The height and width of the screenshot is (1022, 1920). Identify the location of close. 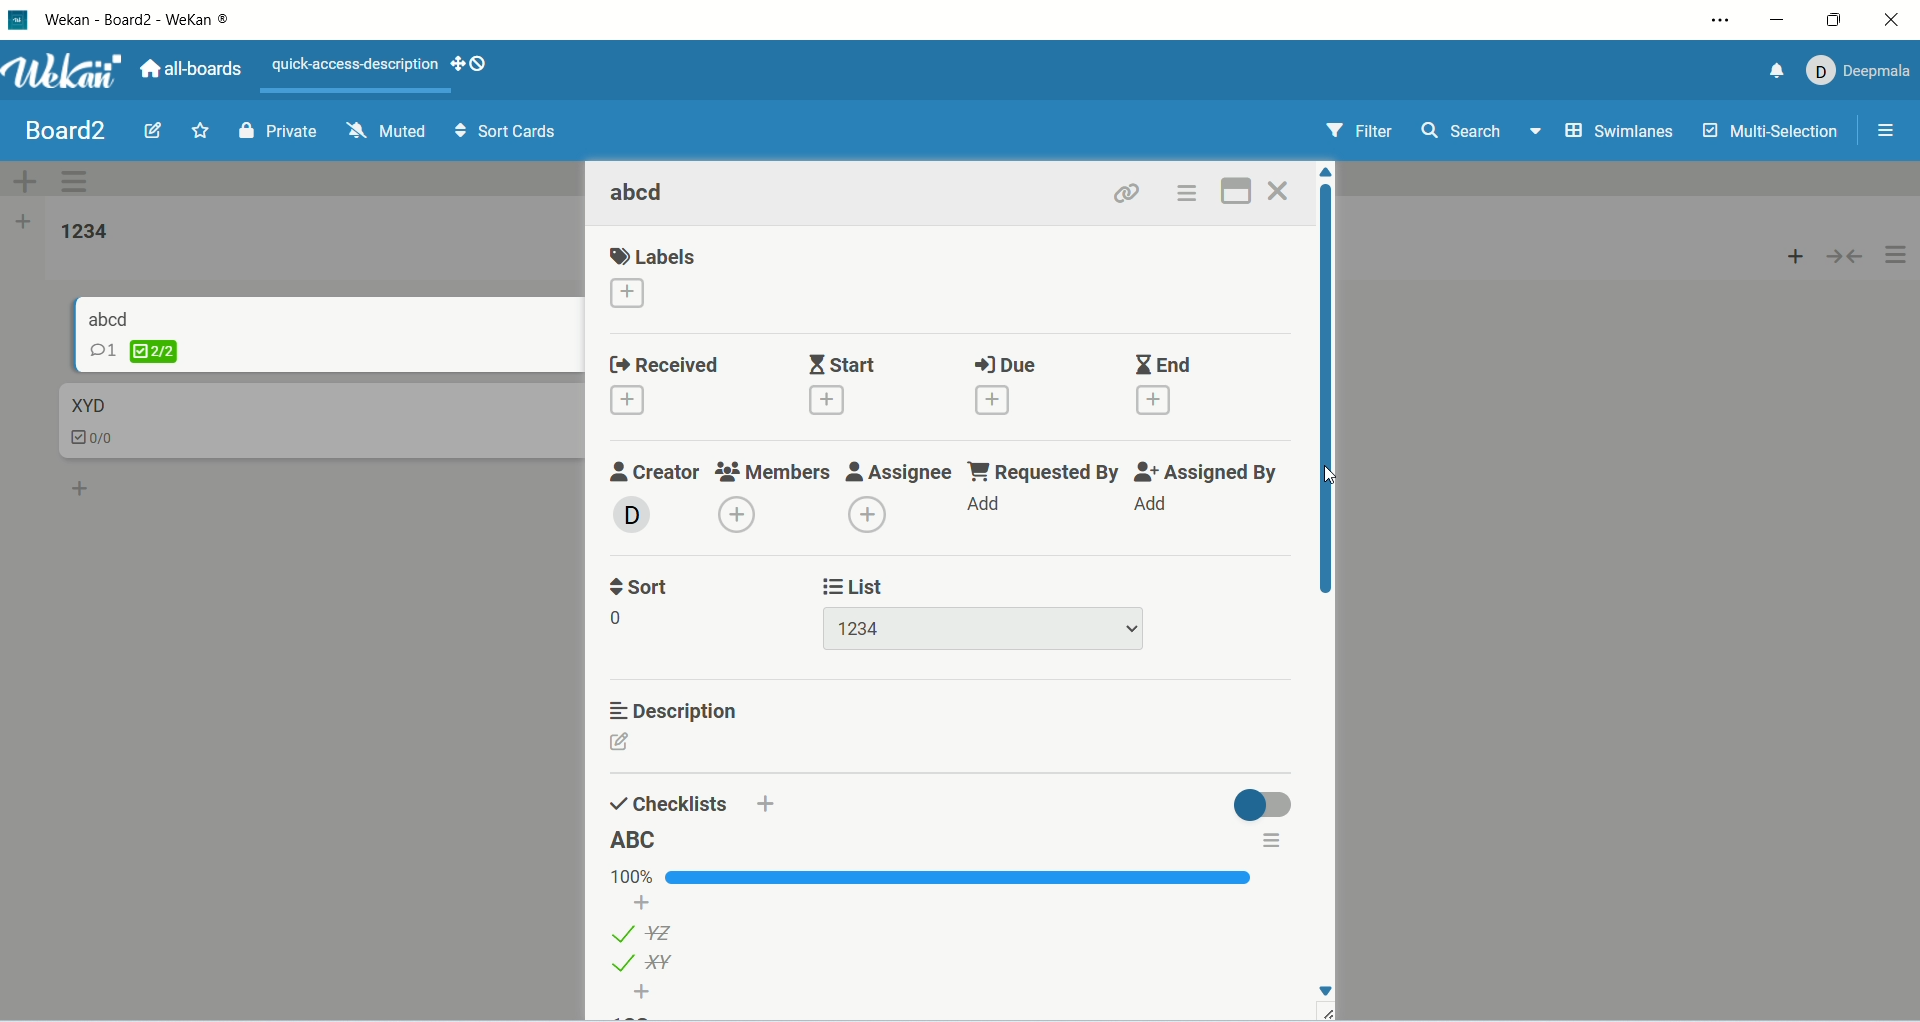
(1280, 191).